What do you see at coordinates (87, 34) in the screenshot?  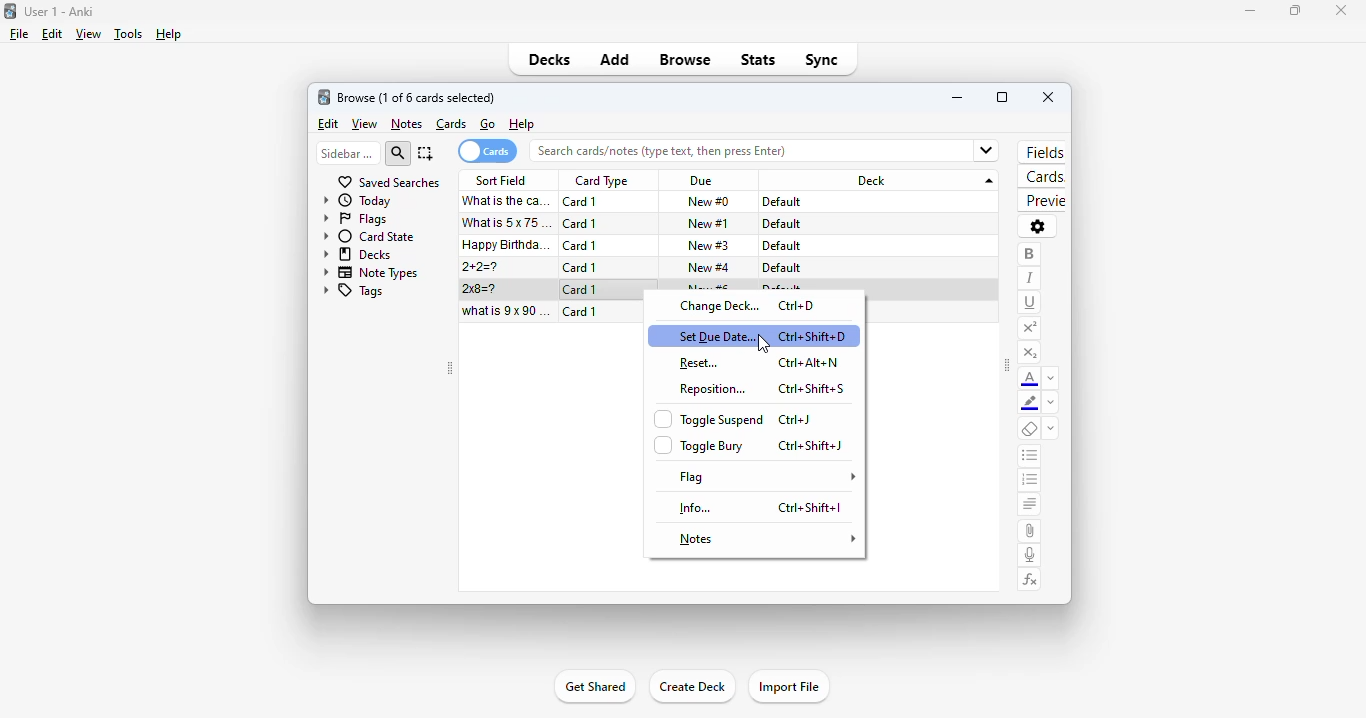 I see `view` at bounding box center [87, 34].